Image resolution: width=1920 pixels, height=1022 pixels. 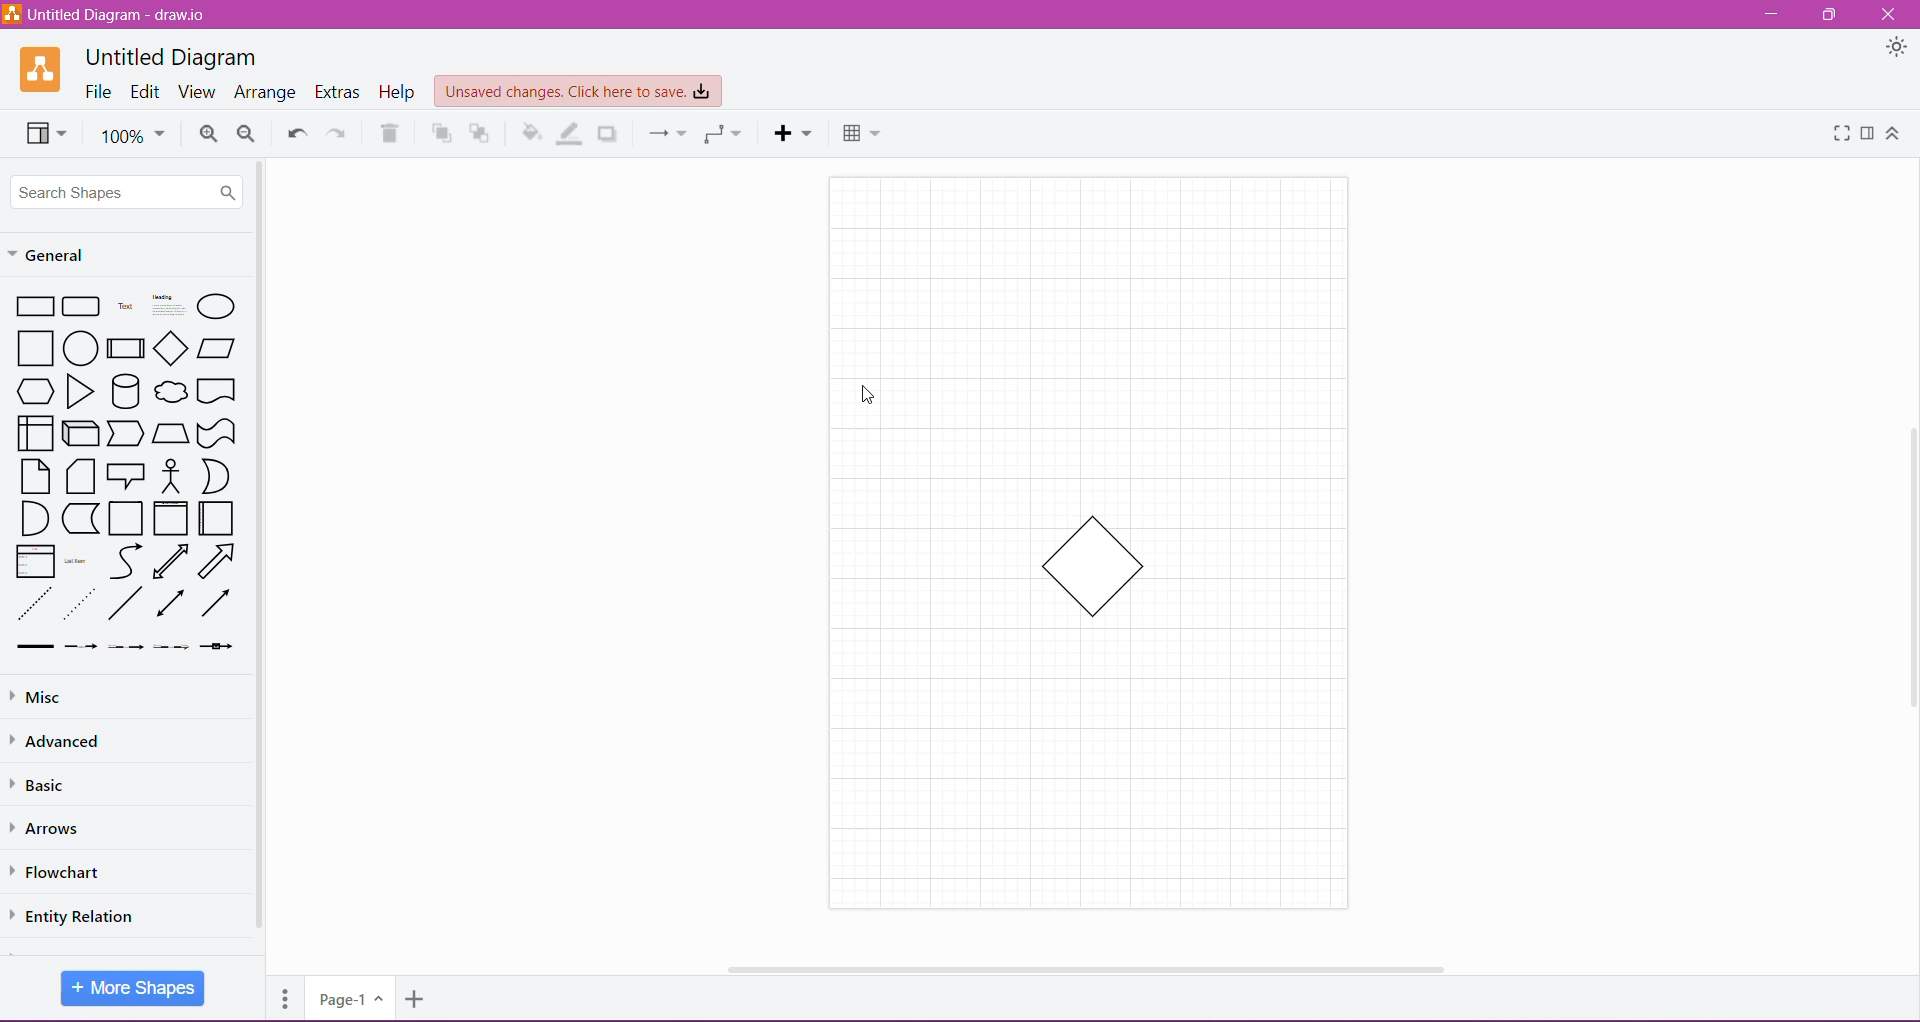 What do you see at coordinates (861, 134) in the screenshot?
I see `Table` at bounding box center [861, 134].